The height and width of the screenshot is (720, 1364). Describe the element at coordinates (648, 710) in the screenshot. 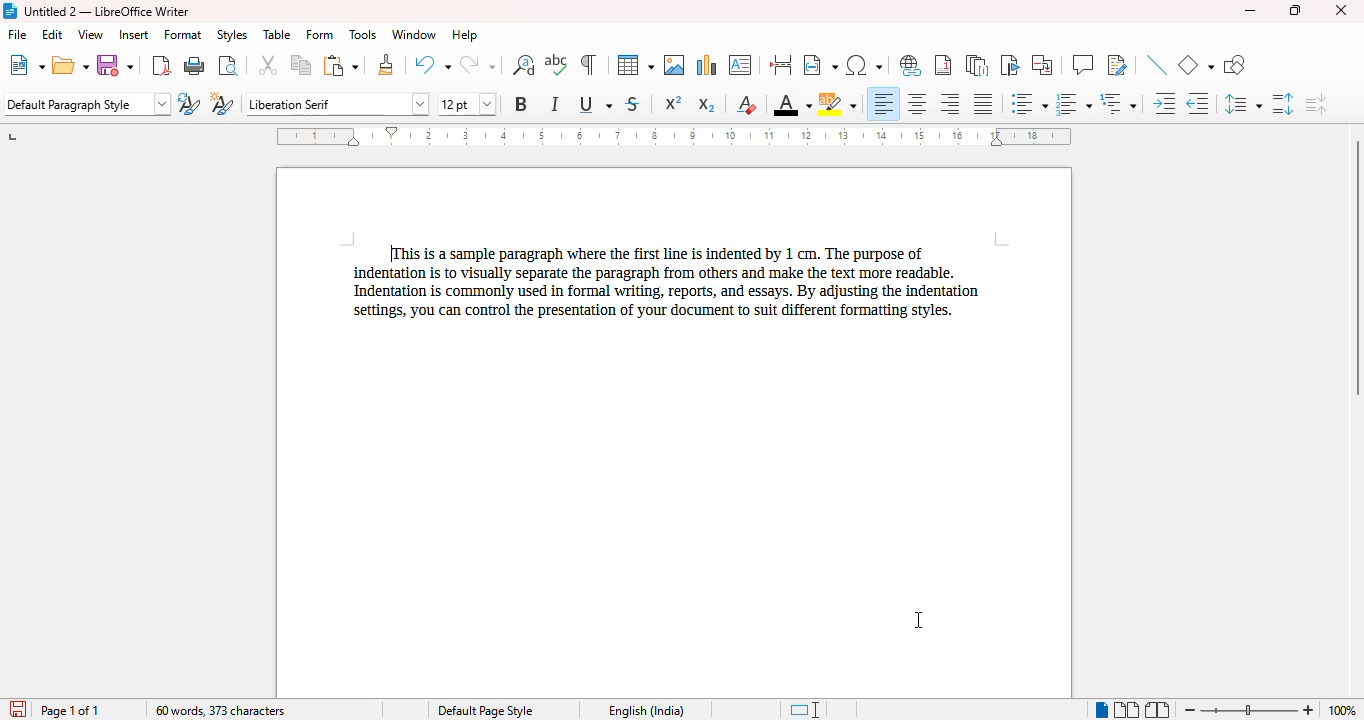

I see `text language` at that location.